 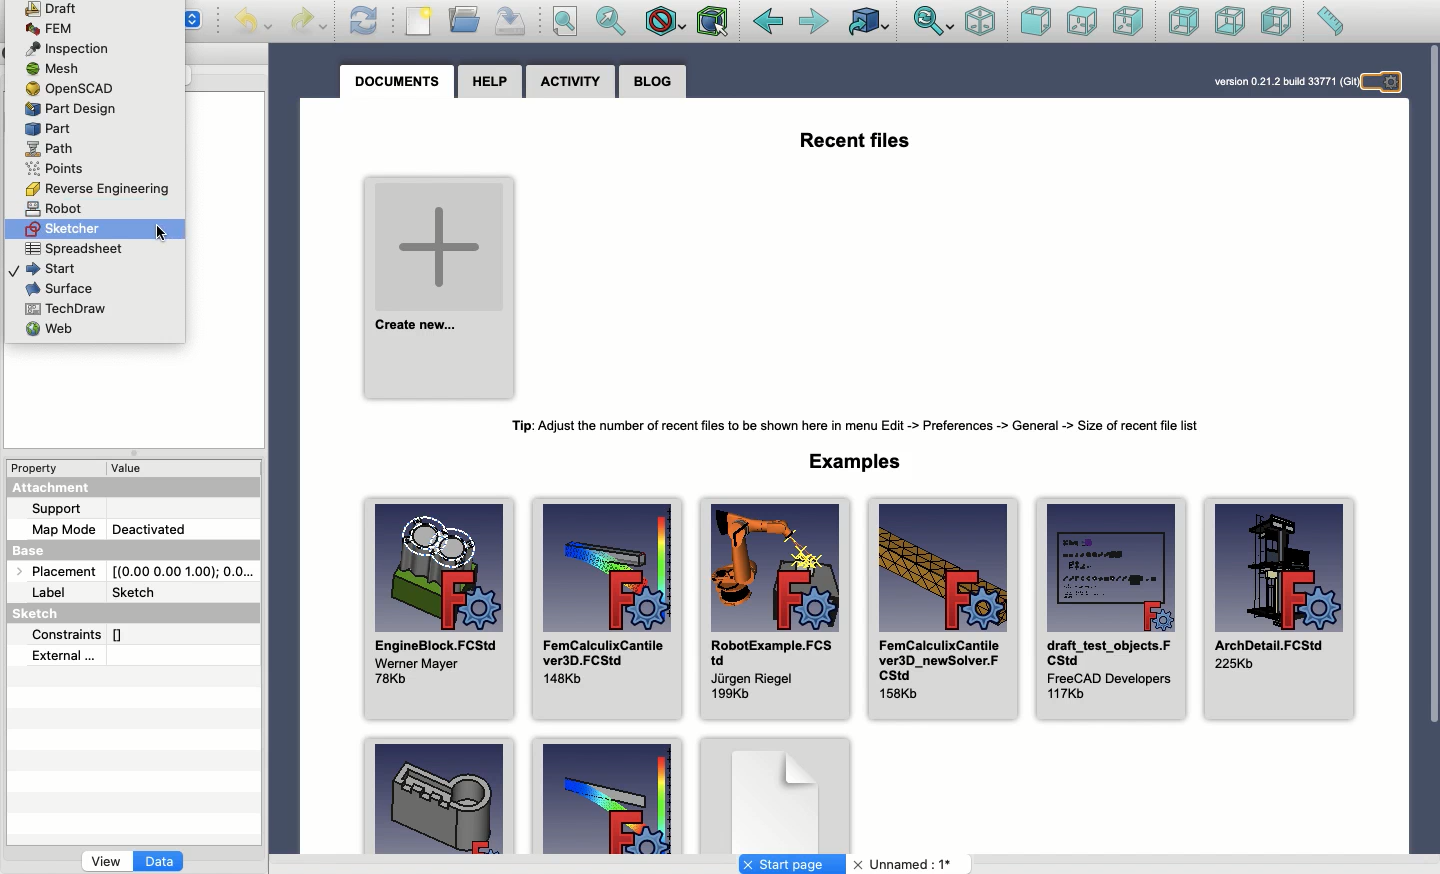 What do you see at coordinates (857, 142) in the screenshot?
I see `Recent files` at bounding box center [857, 142].